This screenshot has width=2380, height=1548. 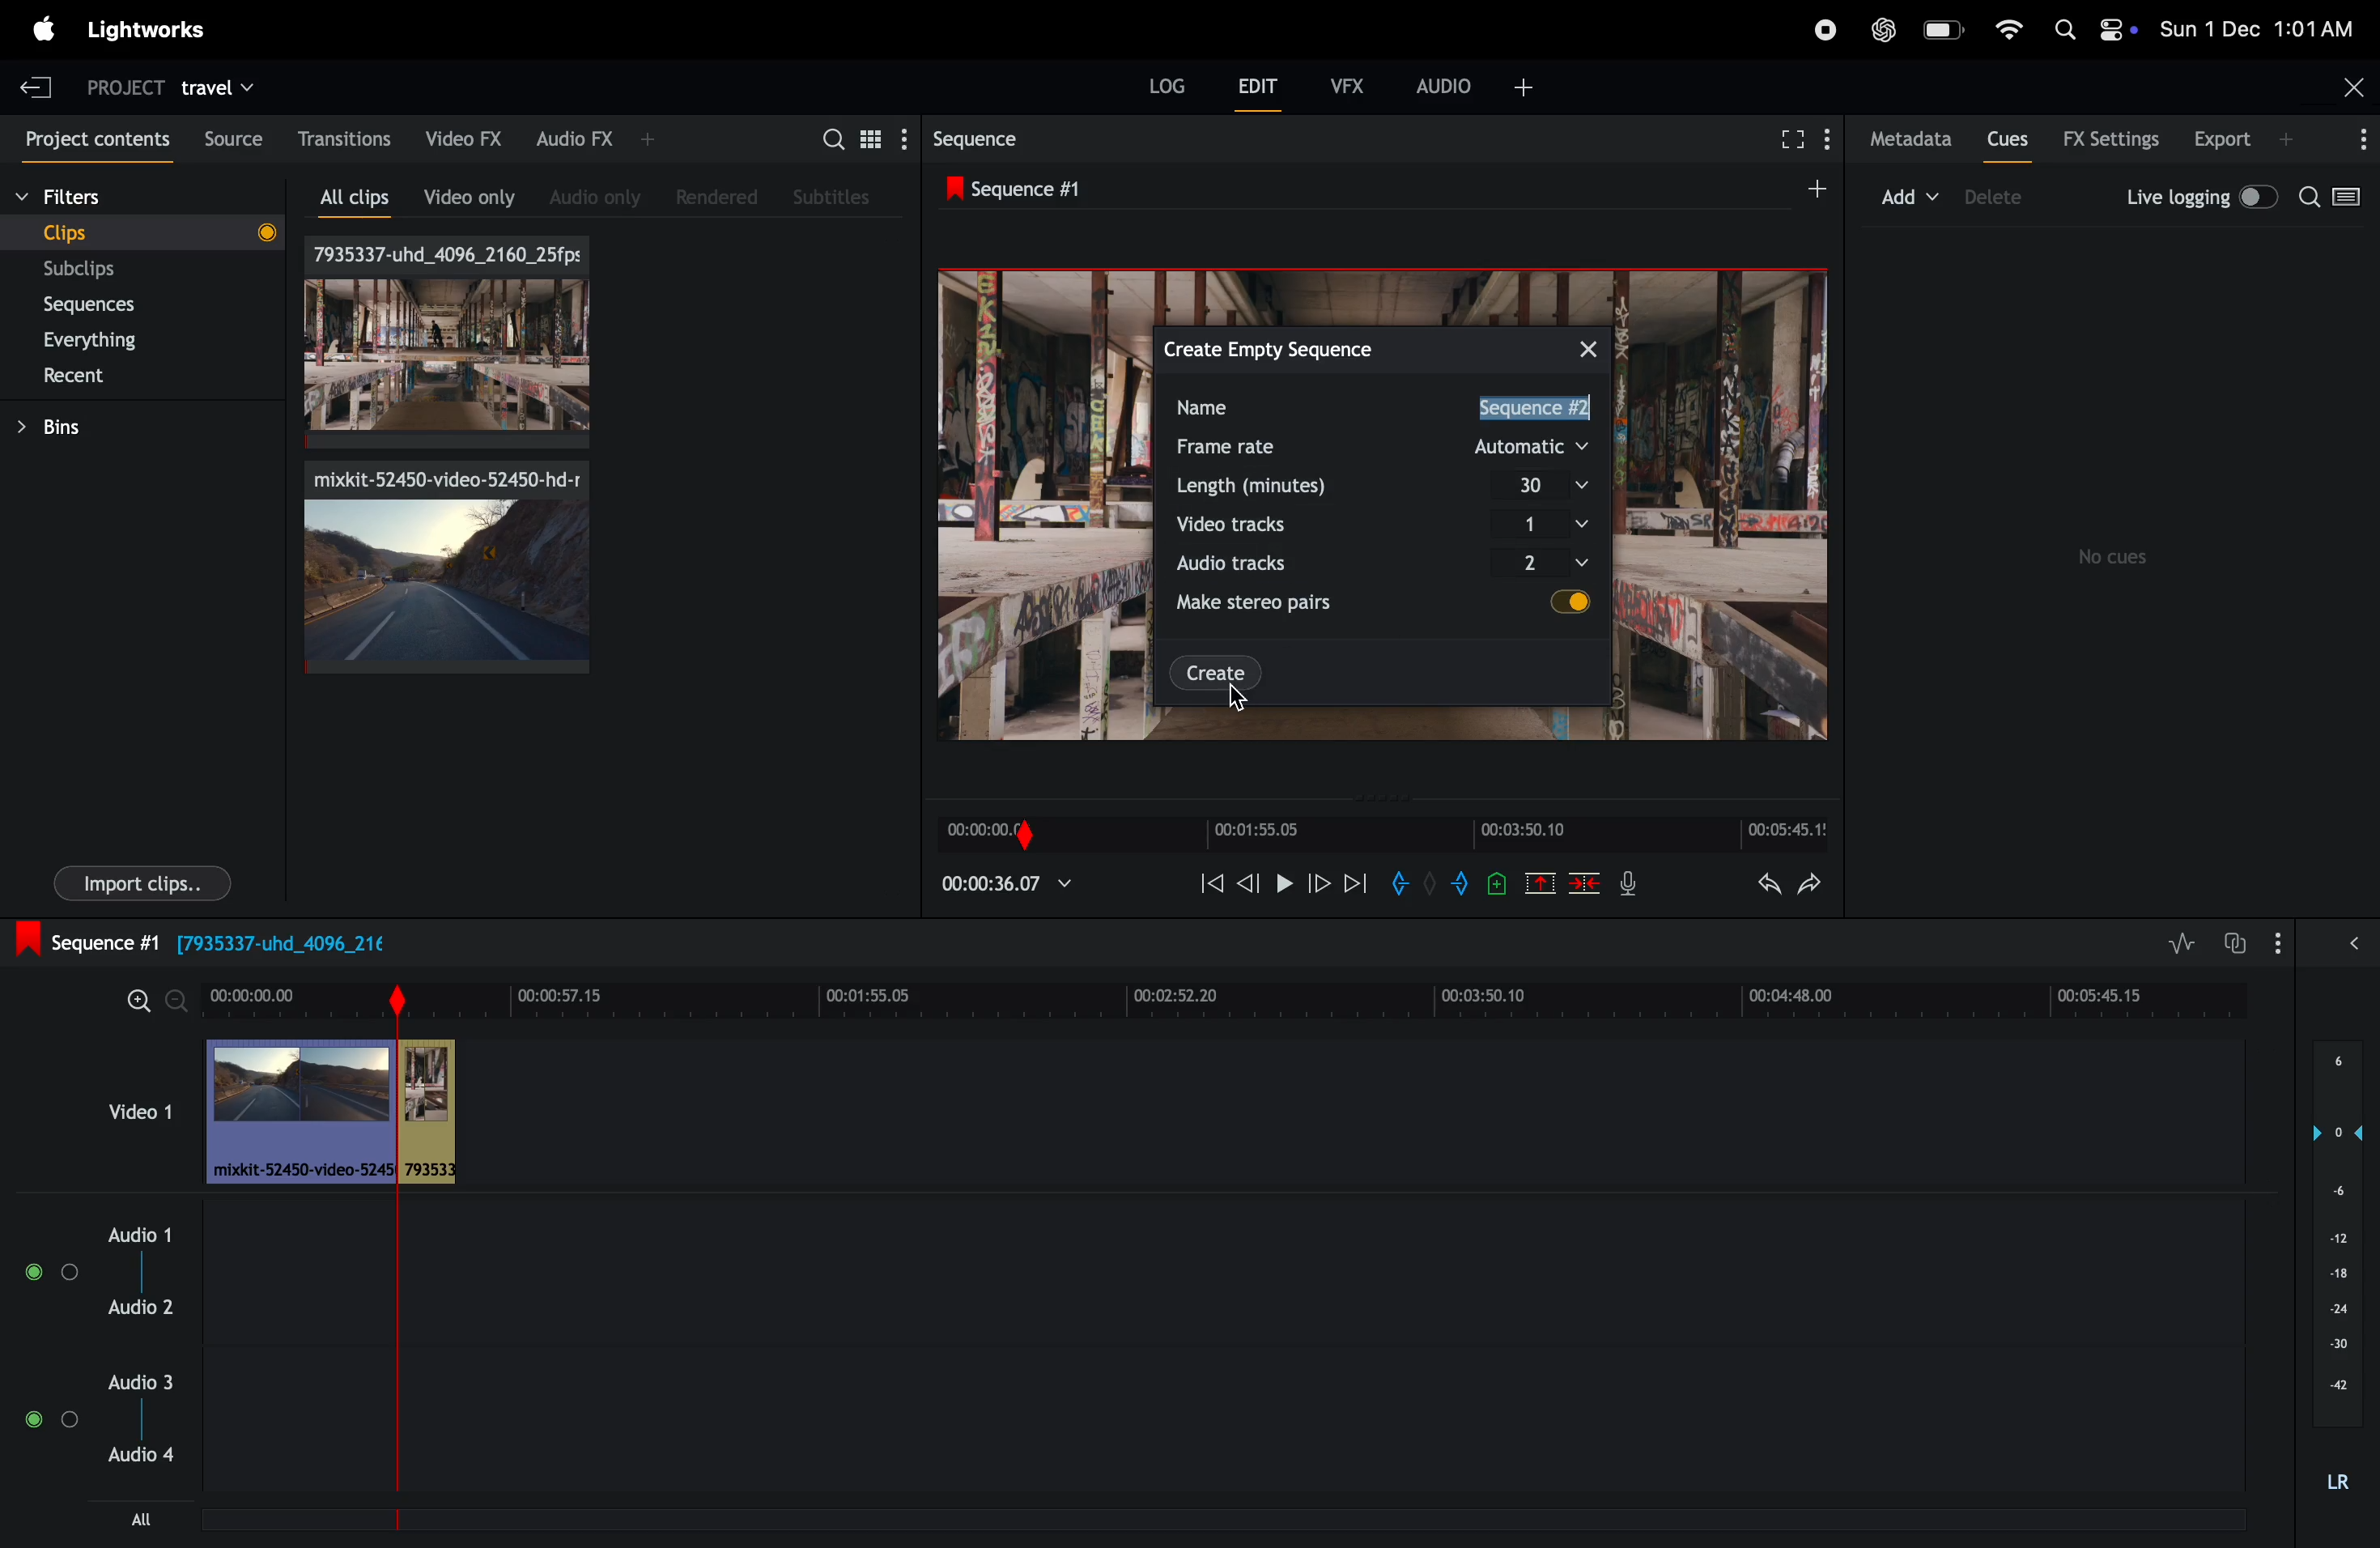 I want to click on subclips, so click(x=131, y=270).